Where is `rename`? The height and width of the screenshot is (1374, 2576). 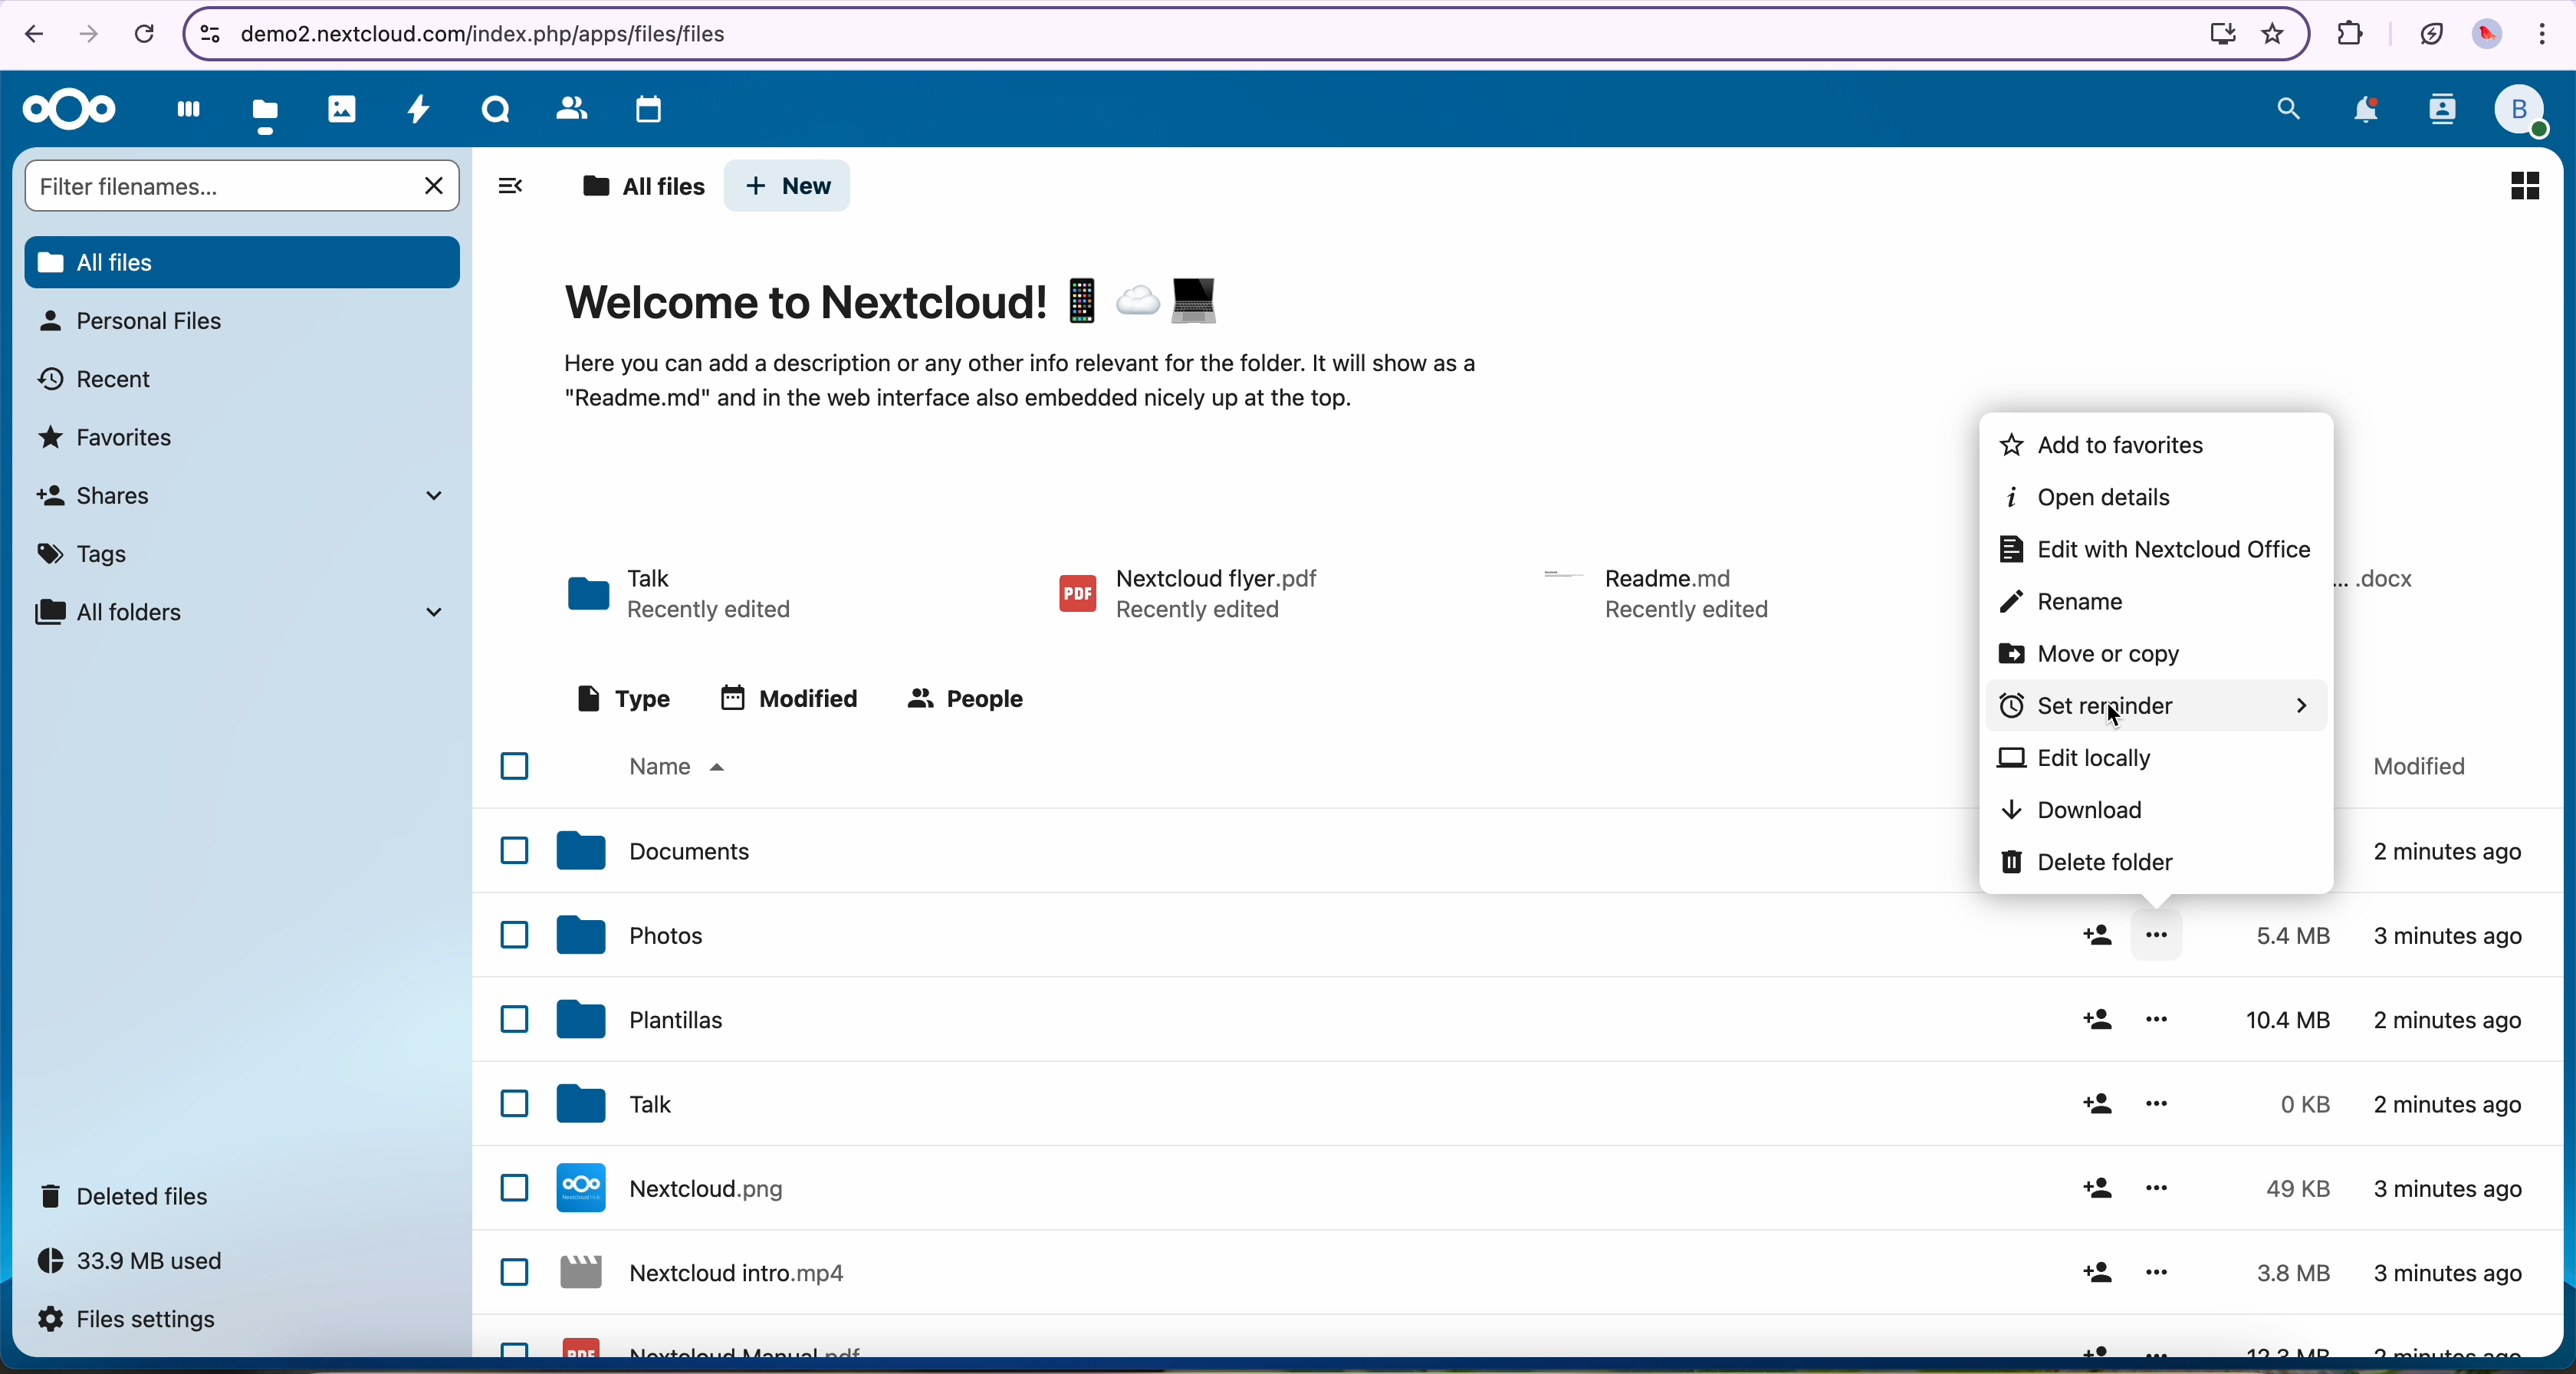
rename is located at coordinates (2059, 604).